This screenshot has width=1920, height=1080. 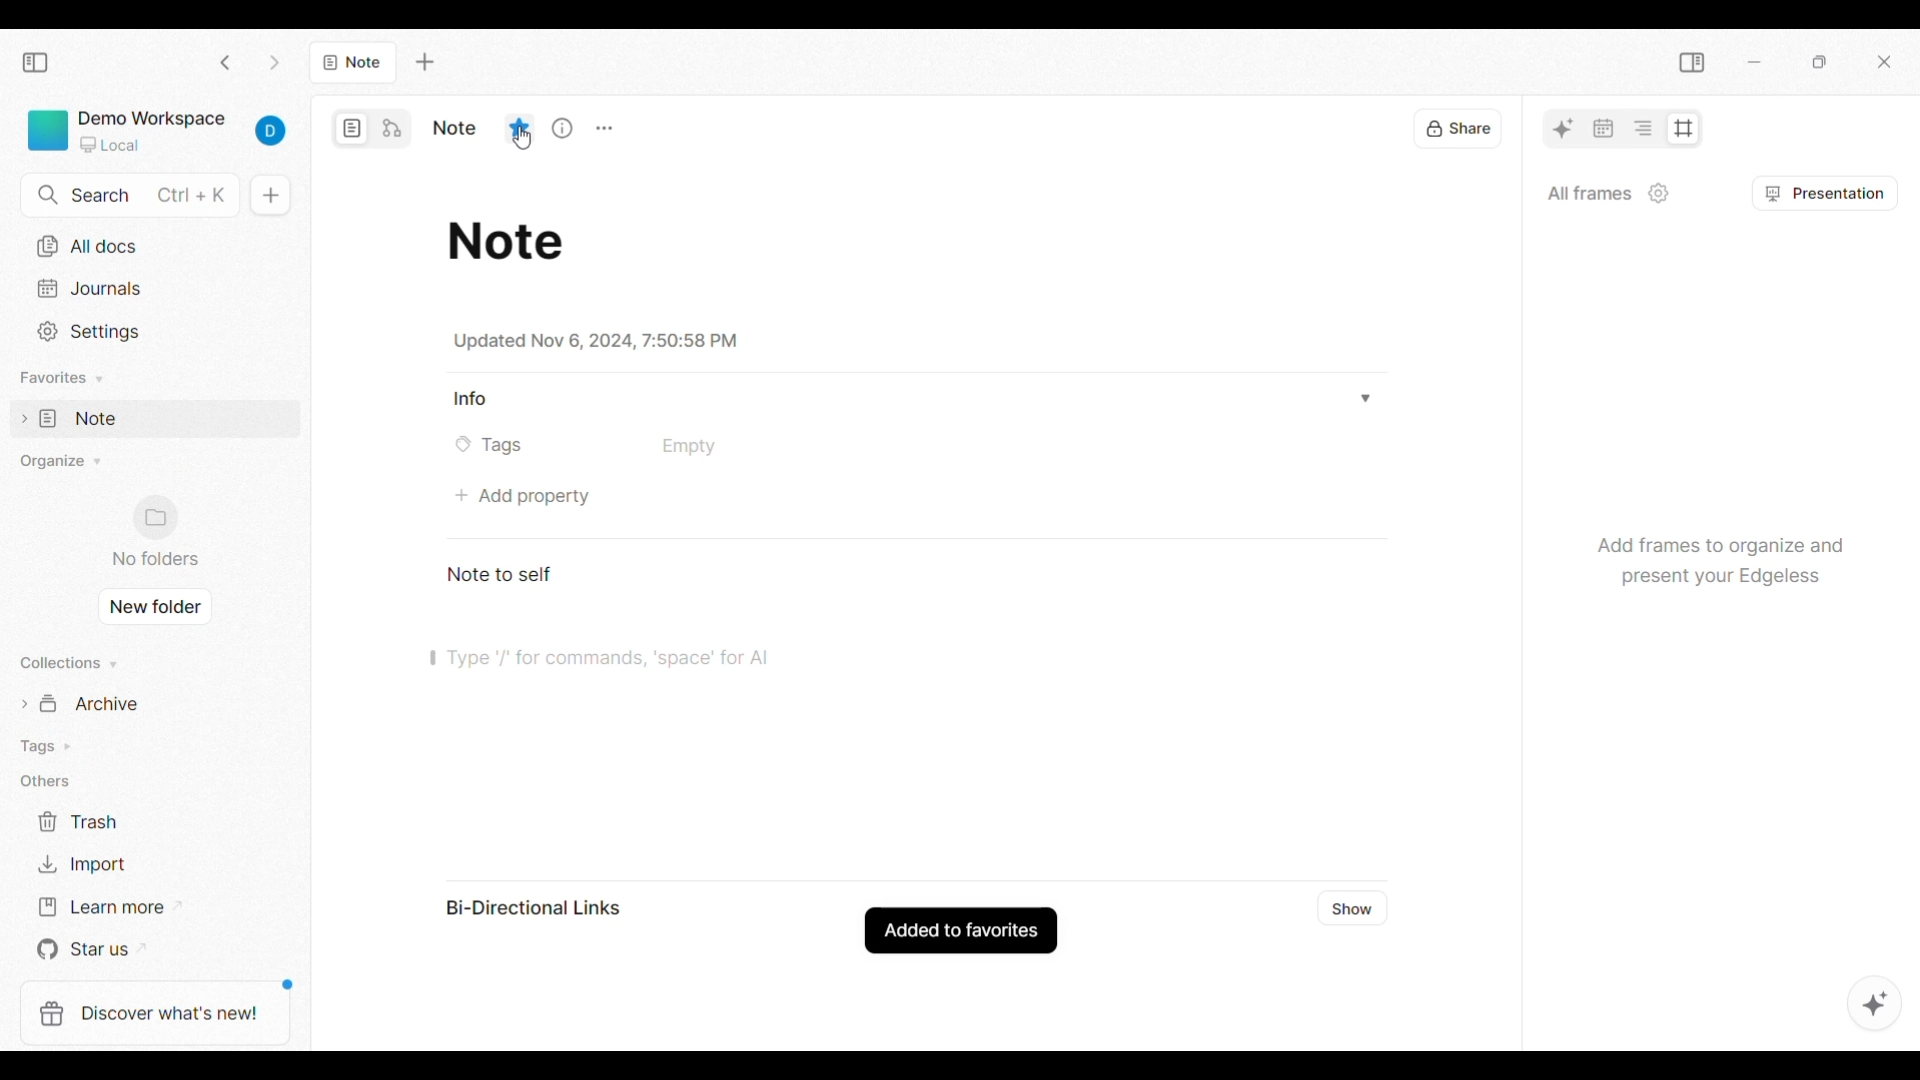 I want to click on Switch to another edit mode, so click(x=392, y=129).